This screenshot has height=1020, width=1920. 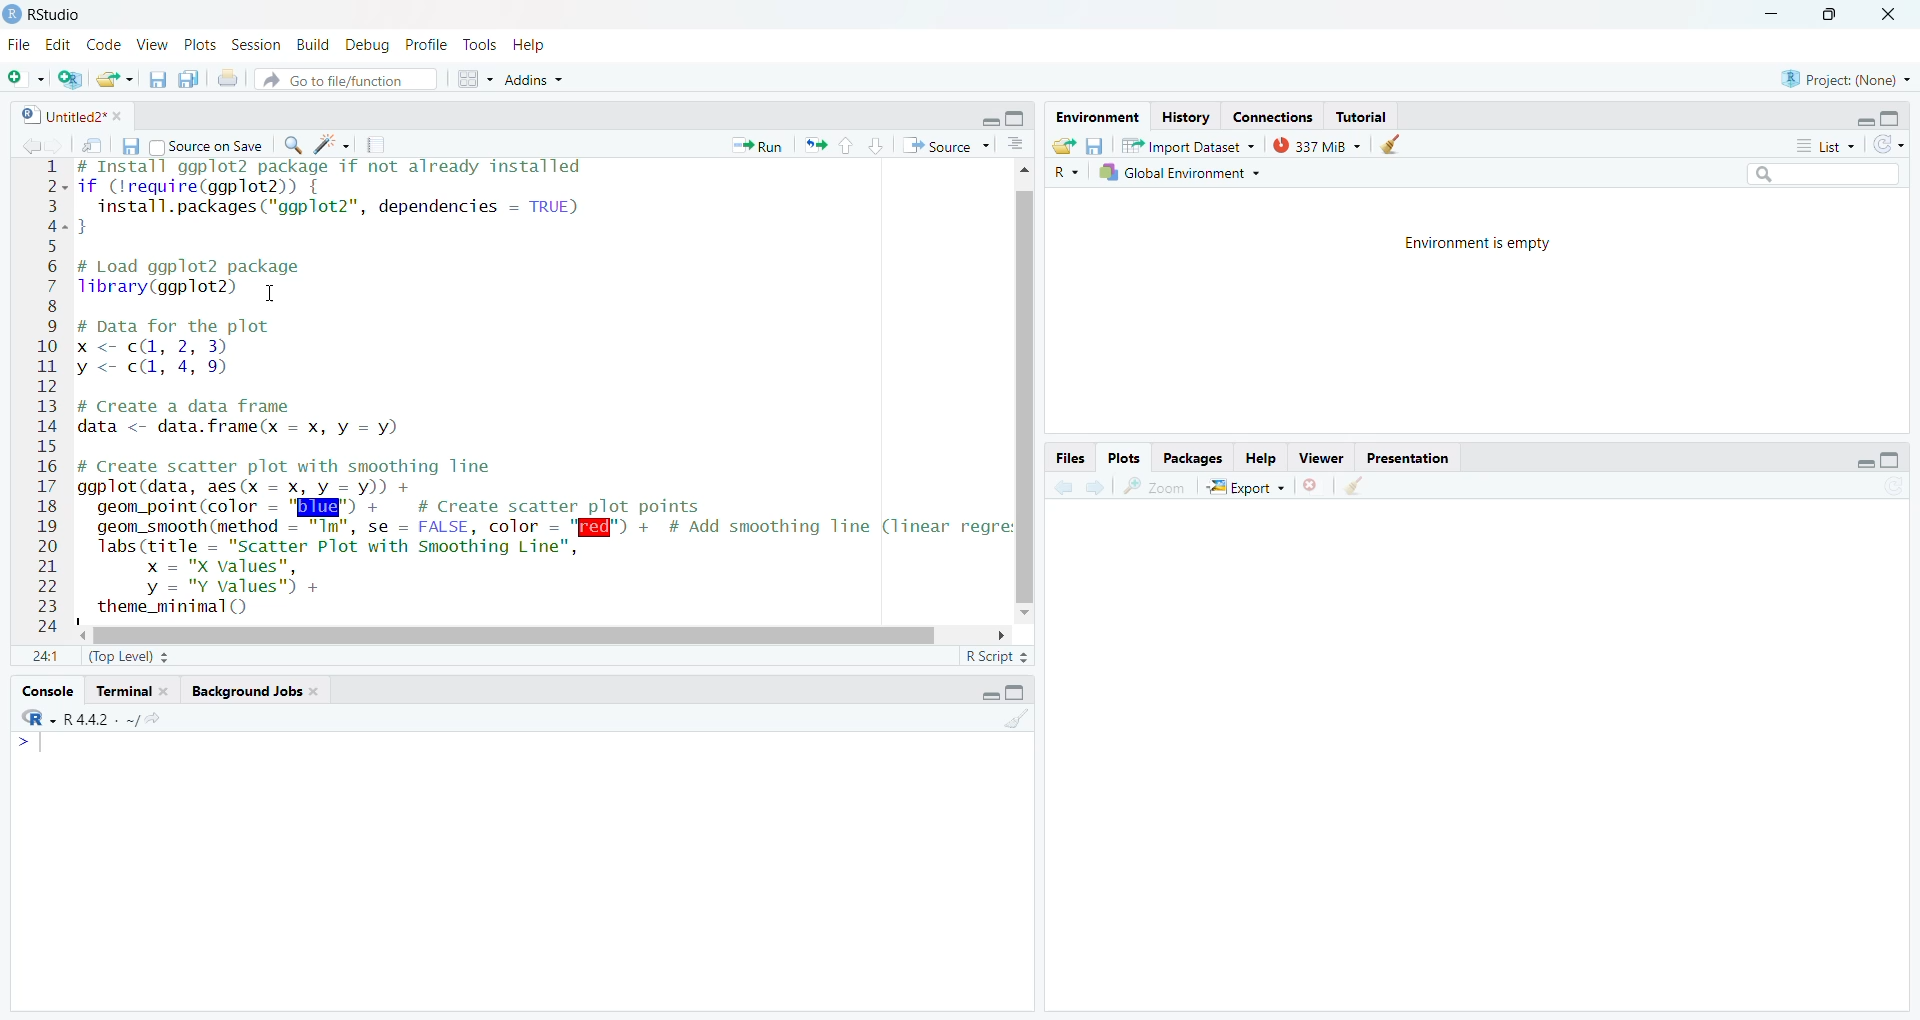 I want to click on go to next section/chunk, so click(x=879, y=146).